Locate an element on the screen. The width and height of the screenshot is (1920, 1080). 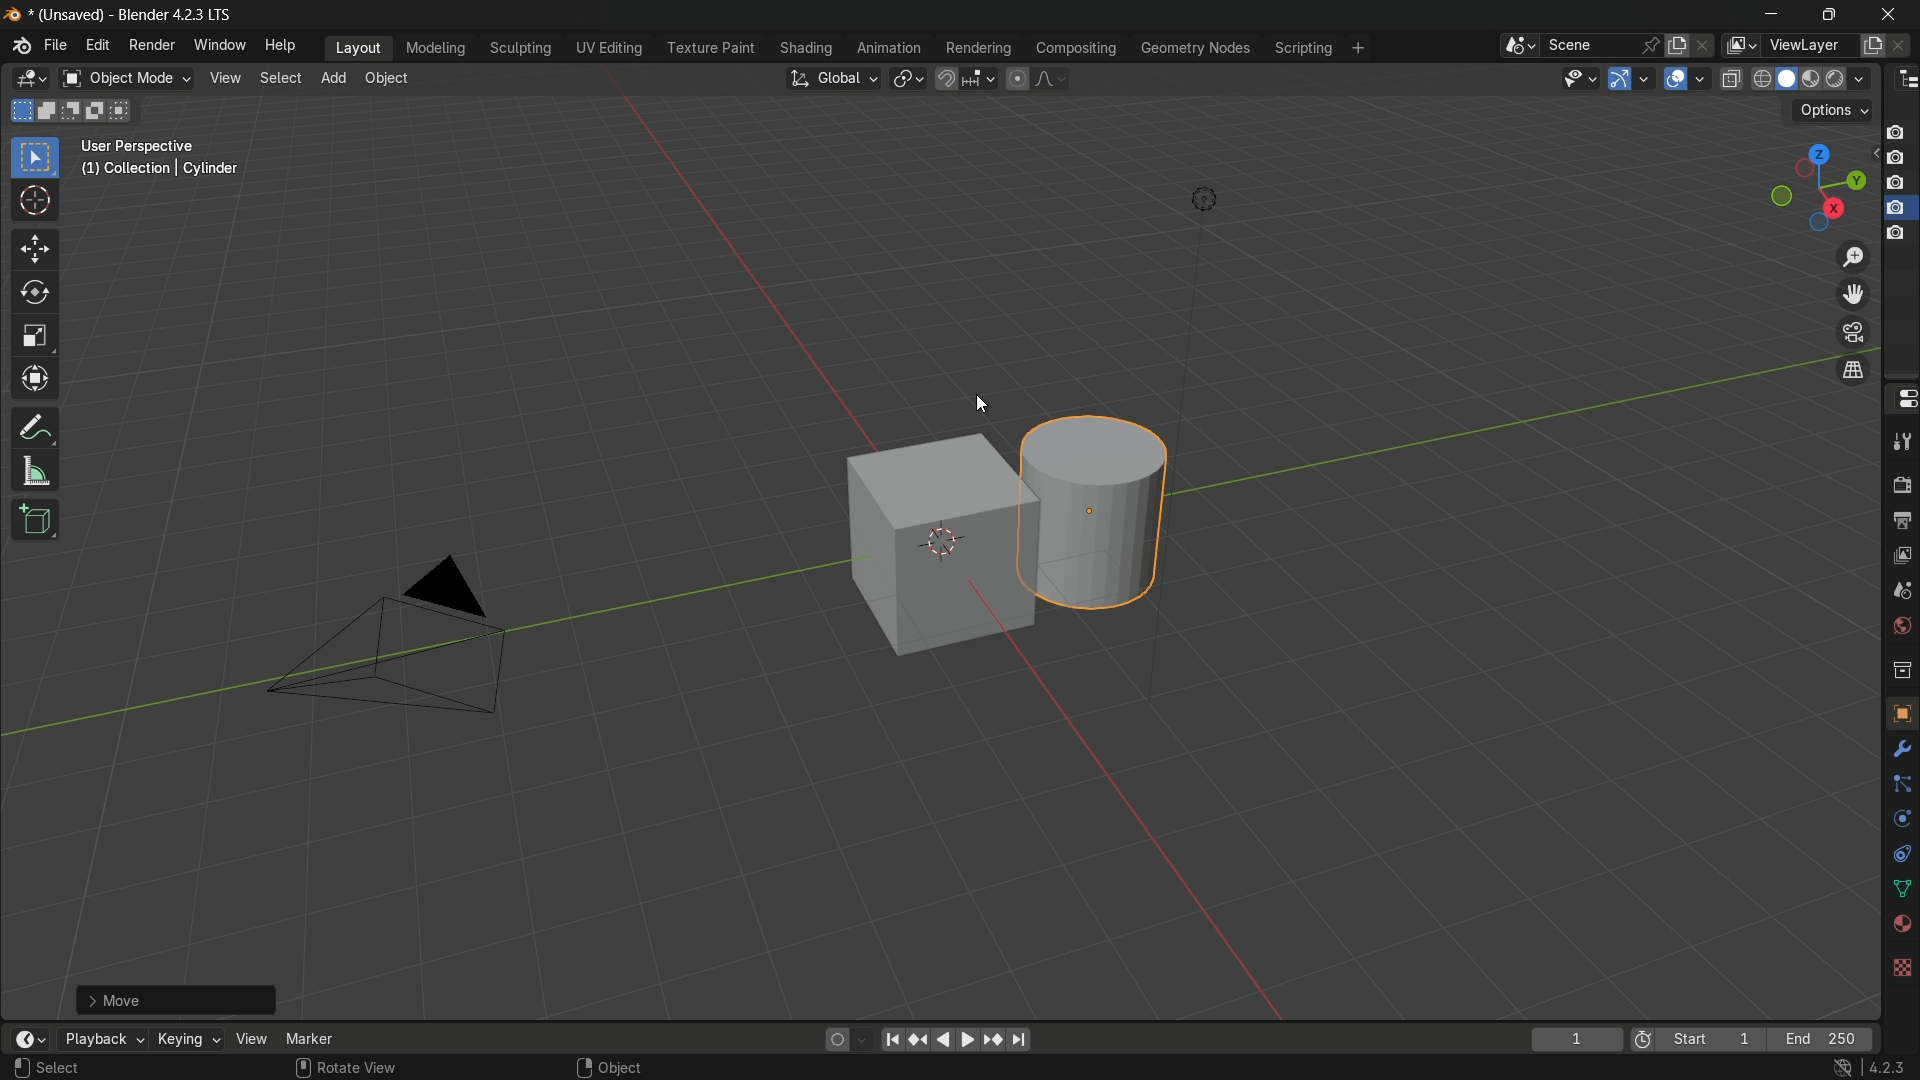
proportional editing falloff is located at coordinates (1050, 79).